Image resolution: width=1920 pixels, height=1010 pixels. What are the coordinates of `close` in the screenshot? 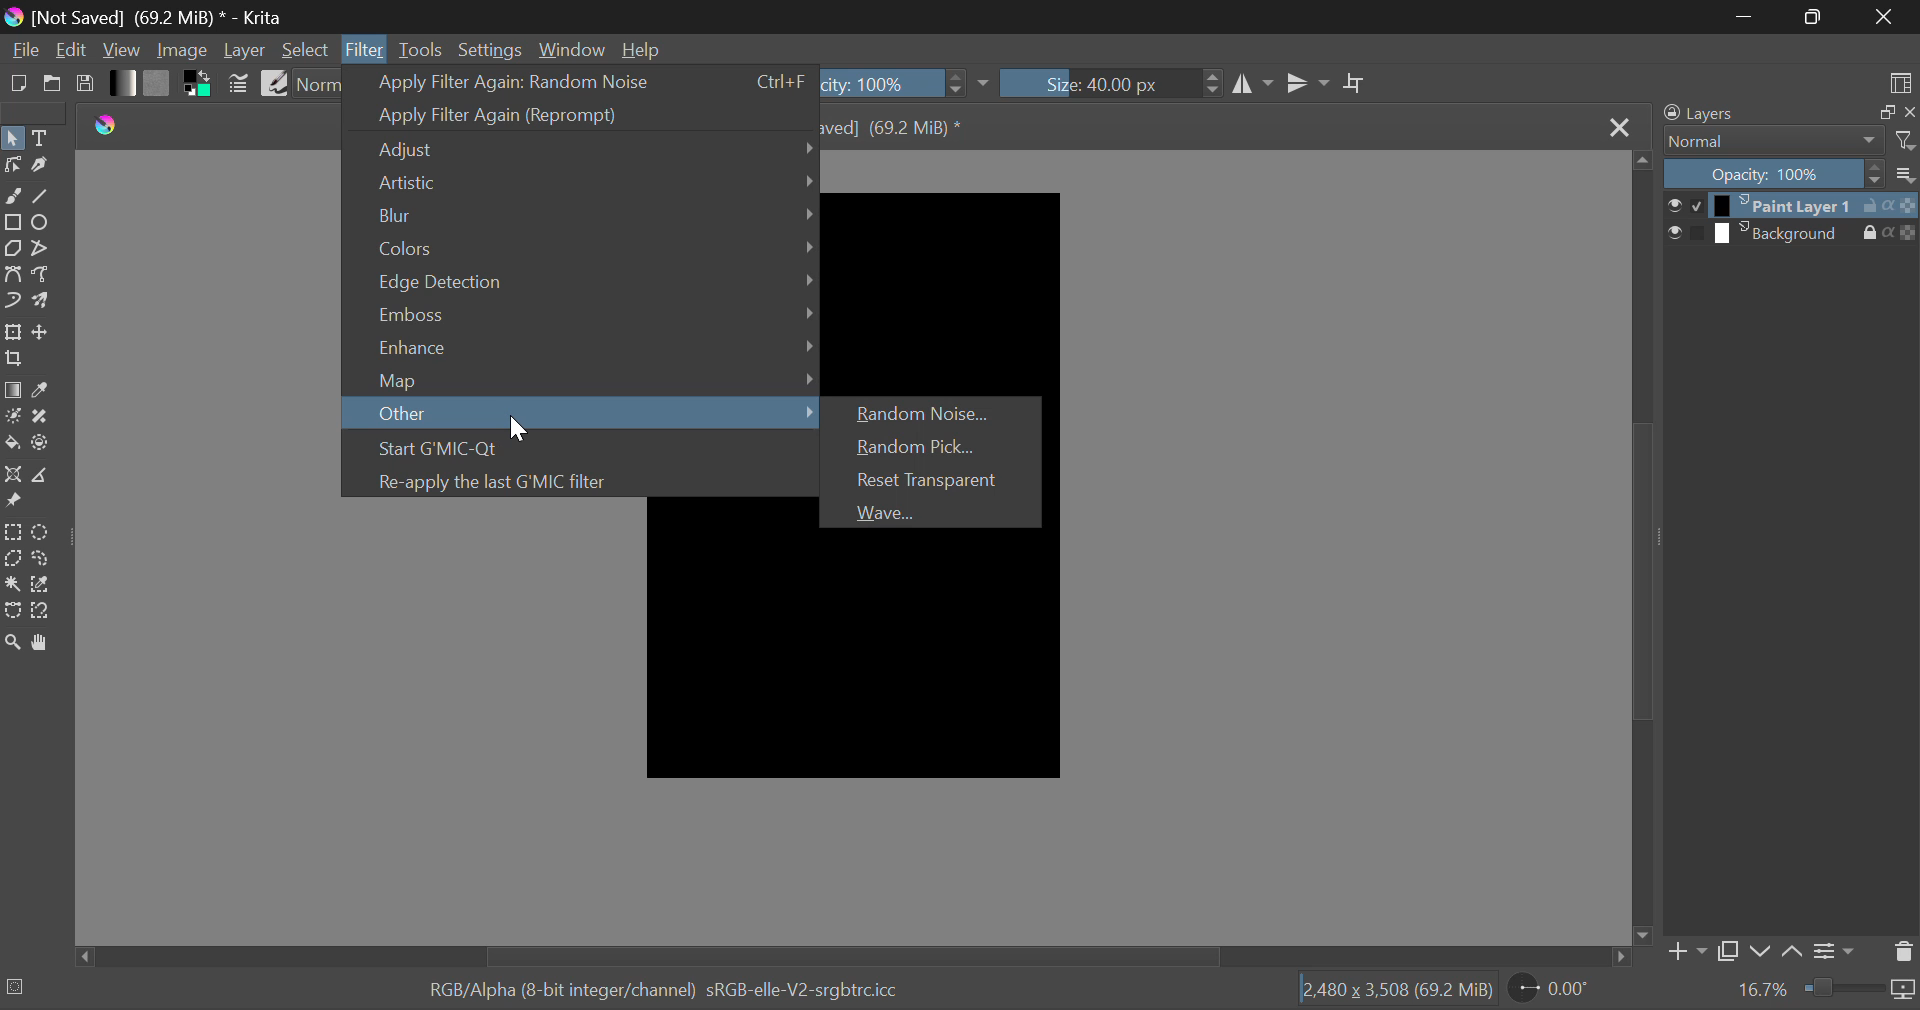 It's located at (1908, 112).